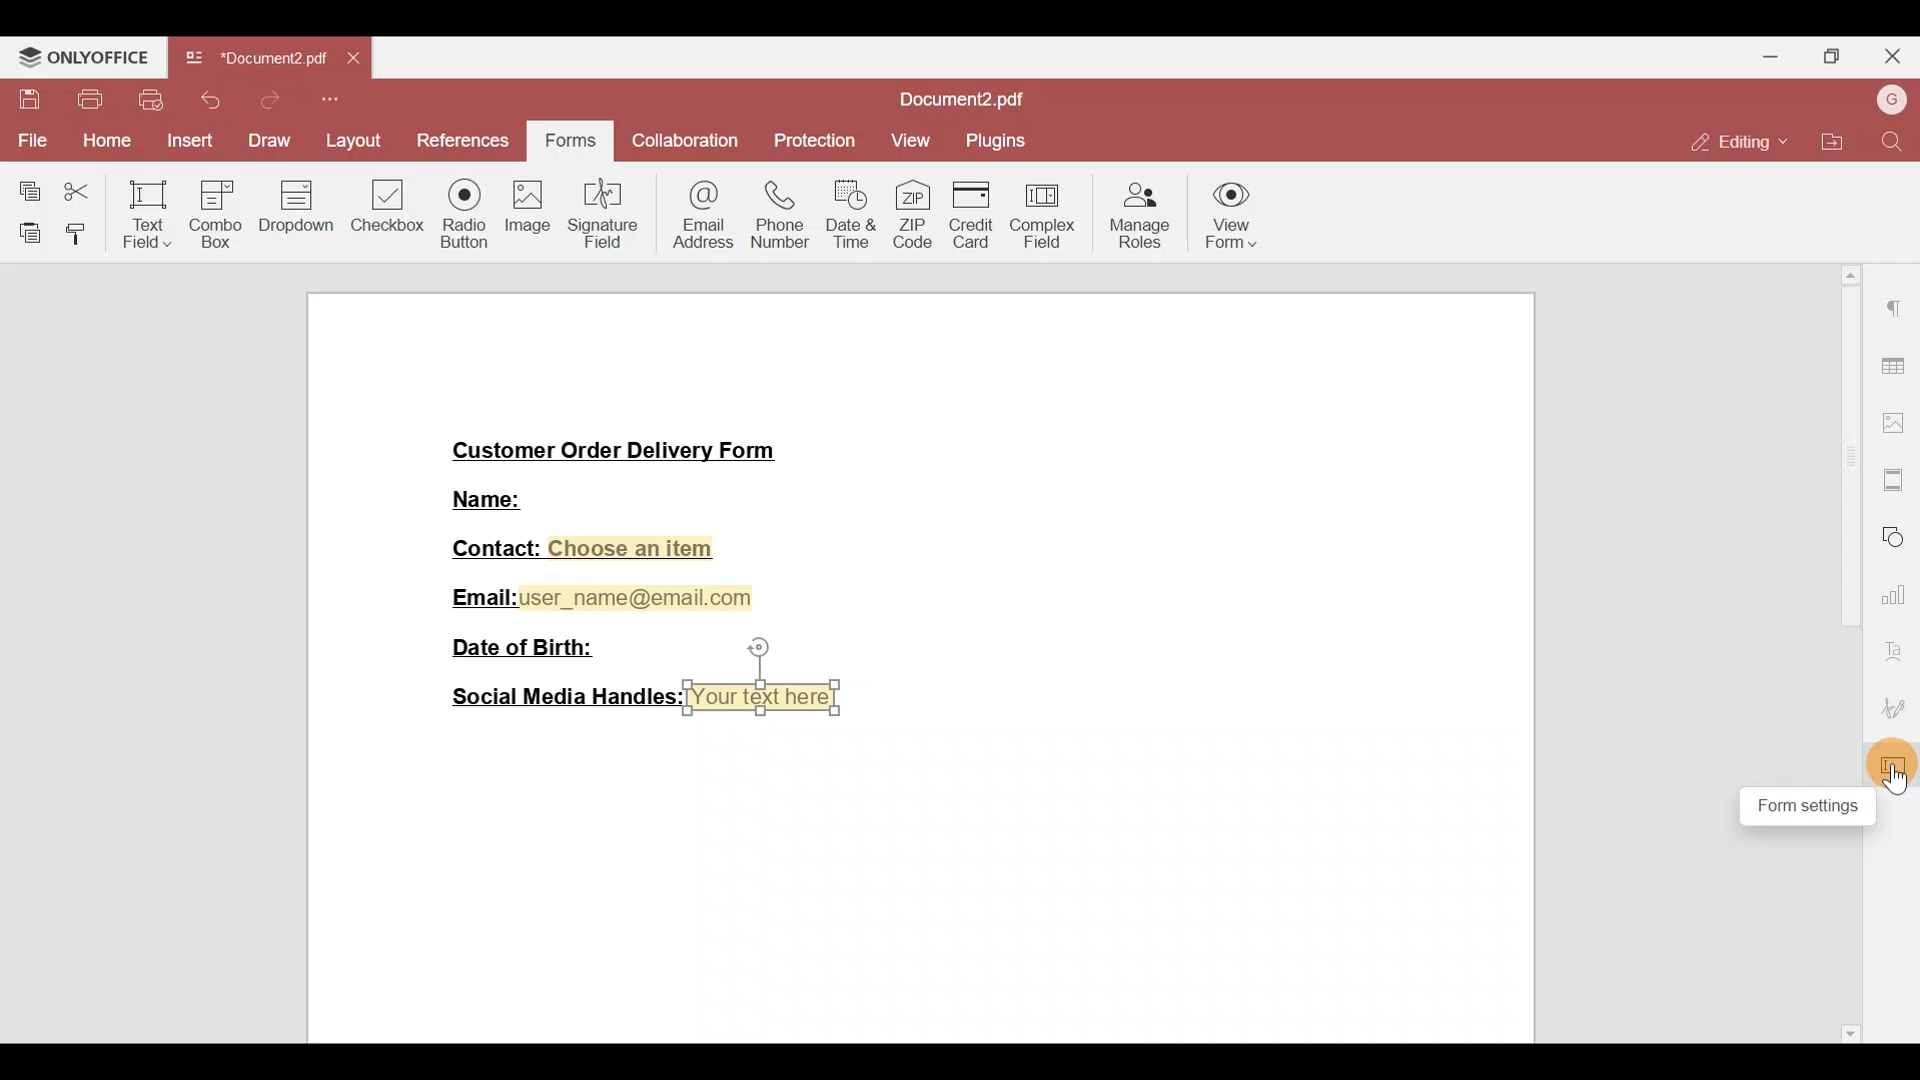 The height and width of the screenshot is (1080, 1920). Describe the element at coordinates (385, 204) in the screenshot. I see `Checkbox` at that location.